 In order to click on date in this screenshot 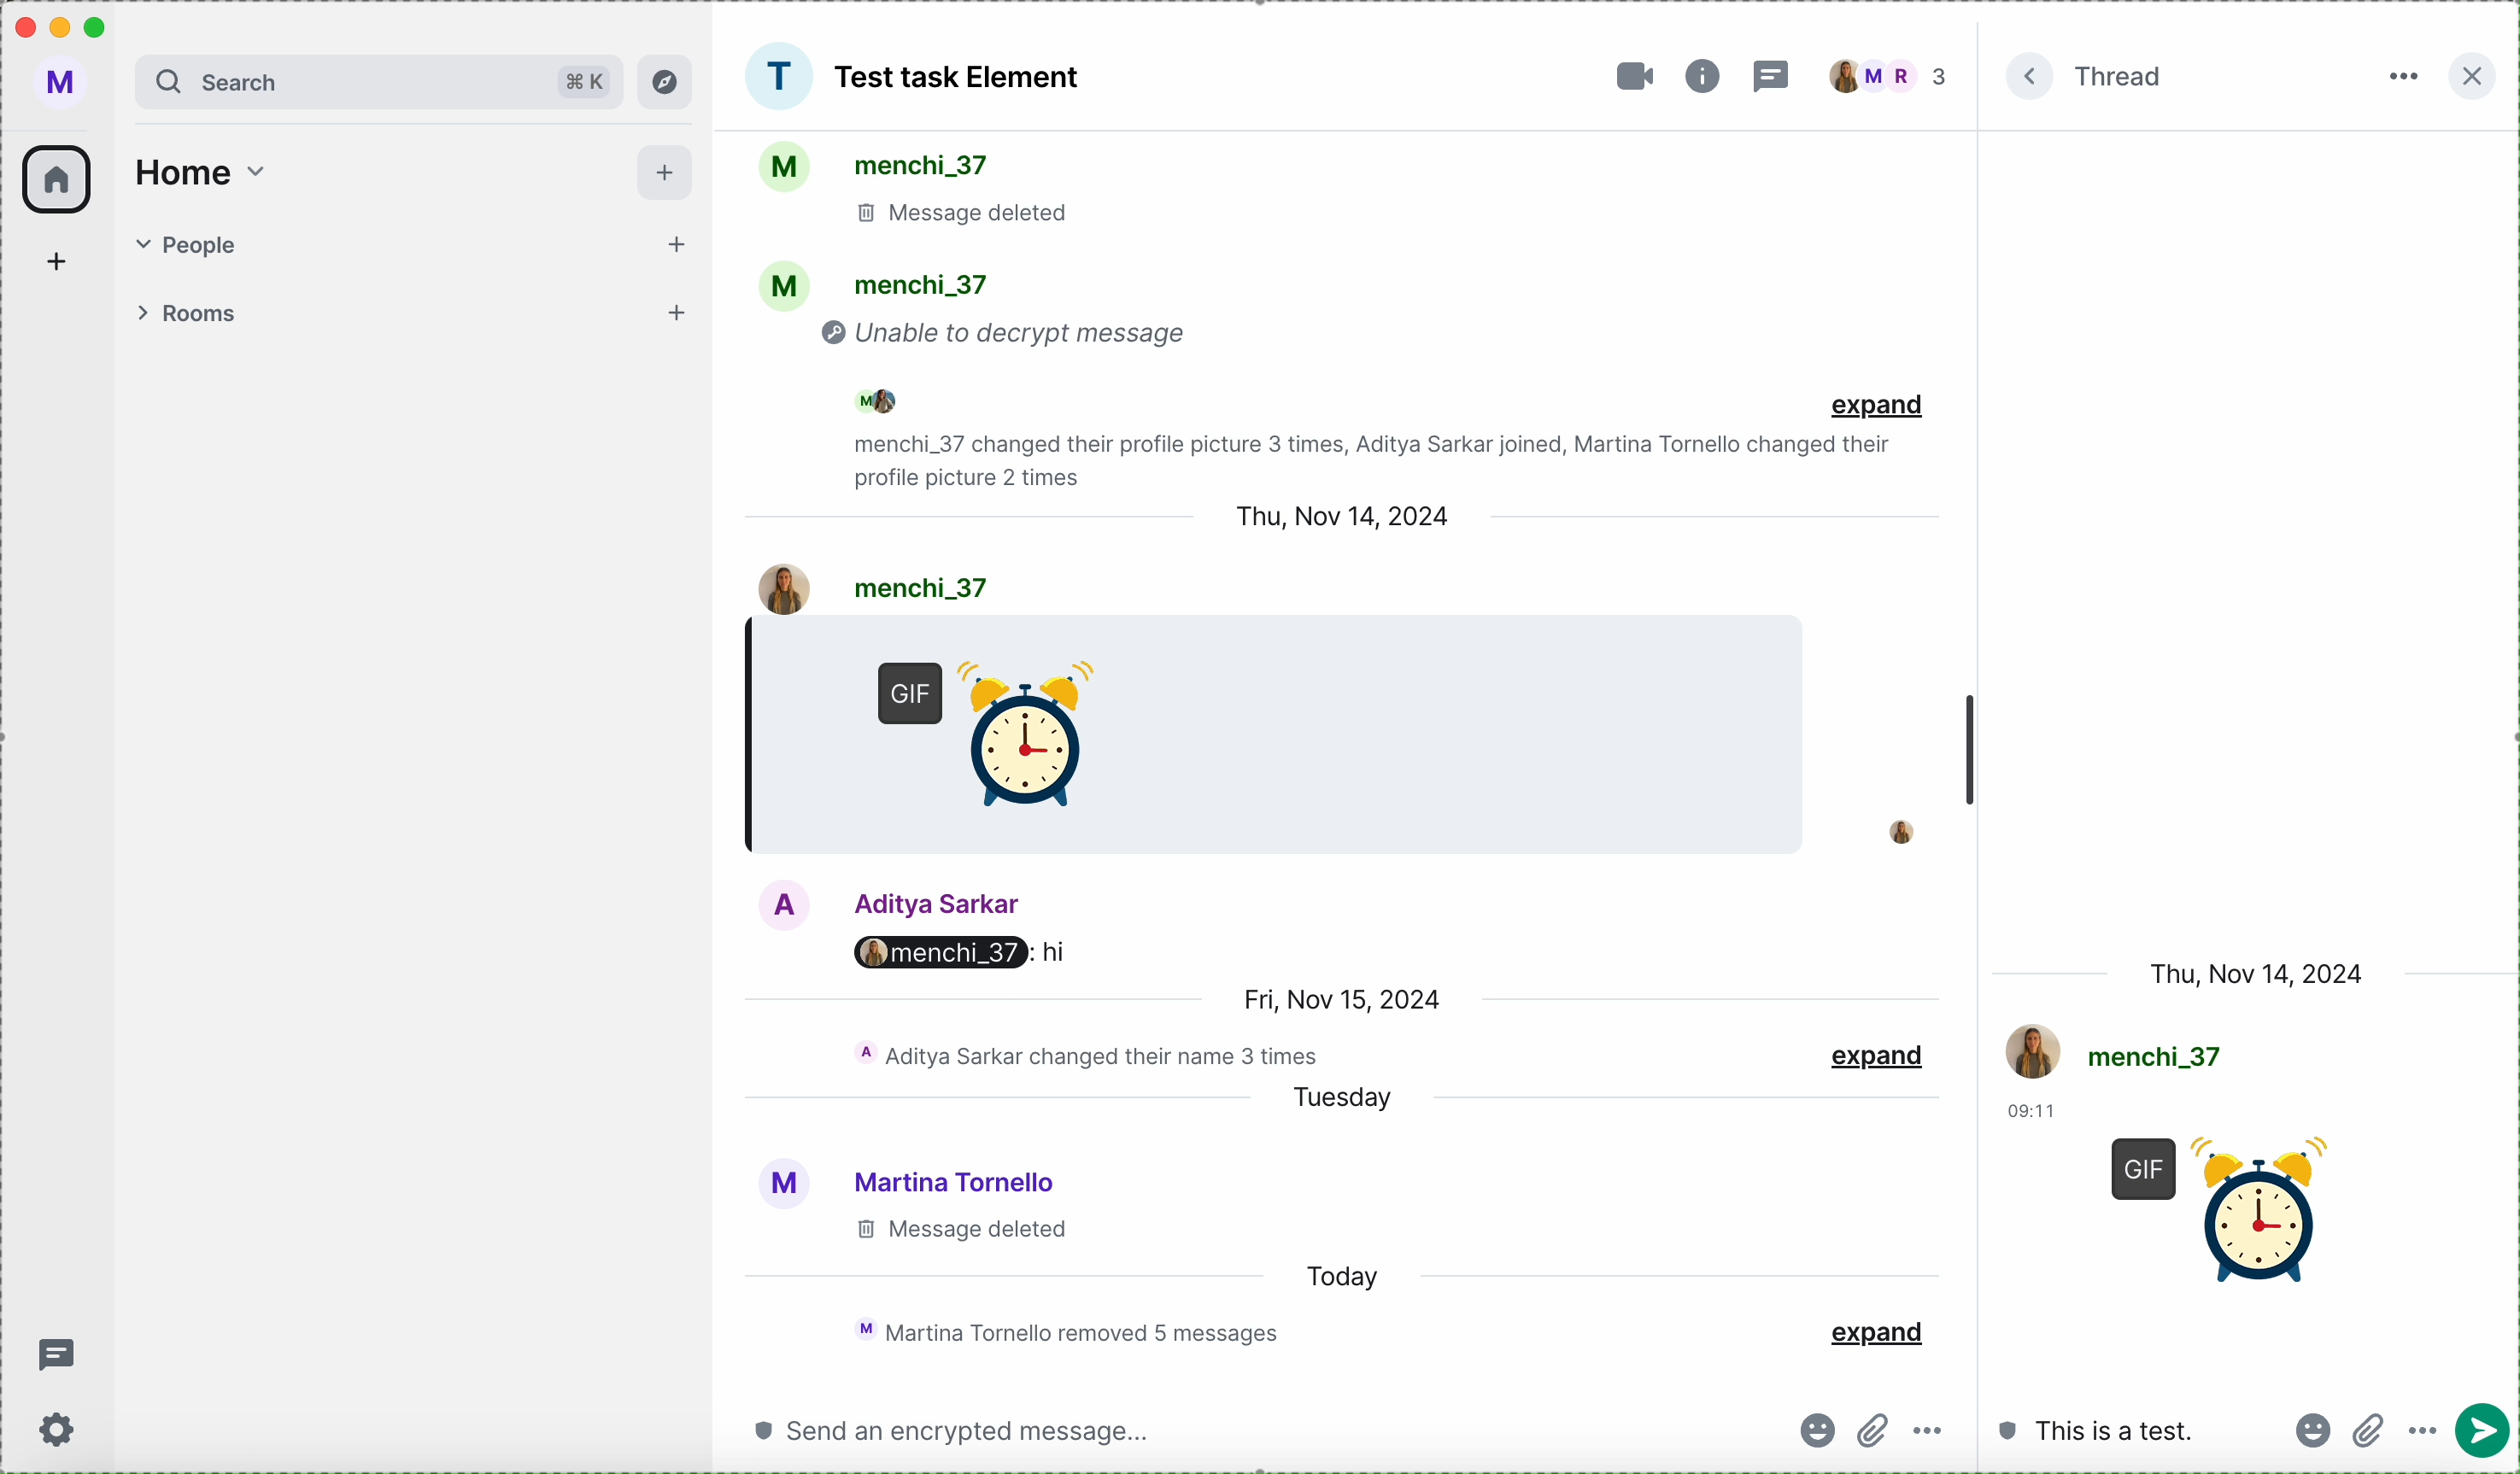, I will do `click(2260, 972)`.